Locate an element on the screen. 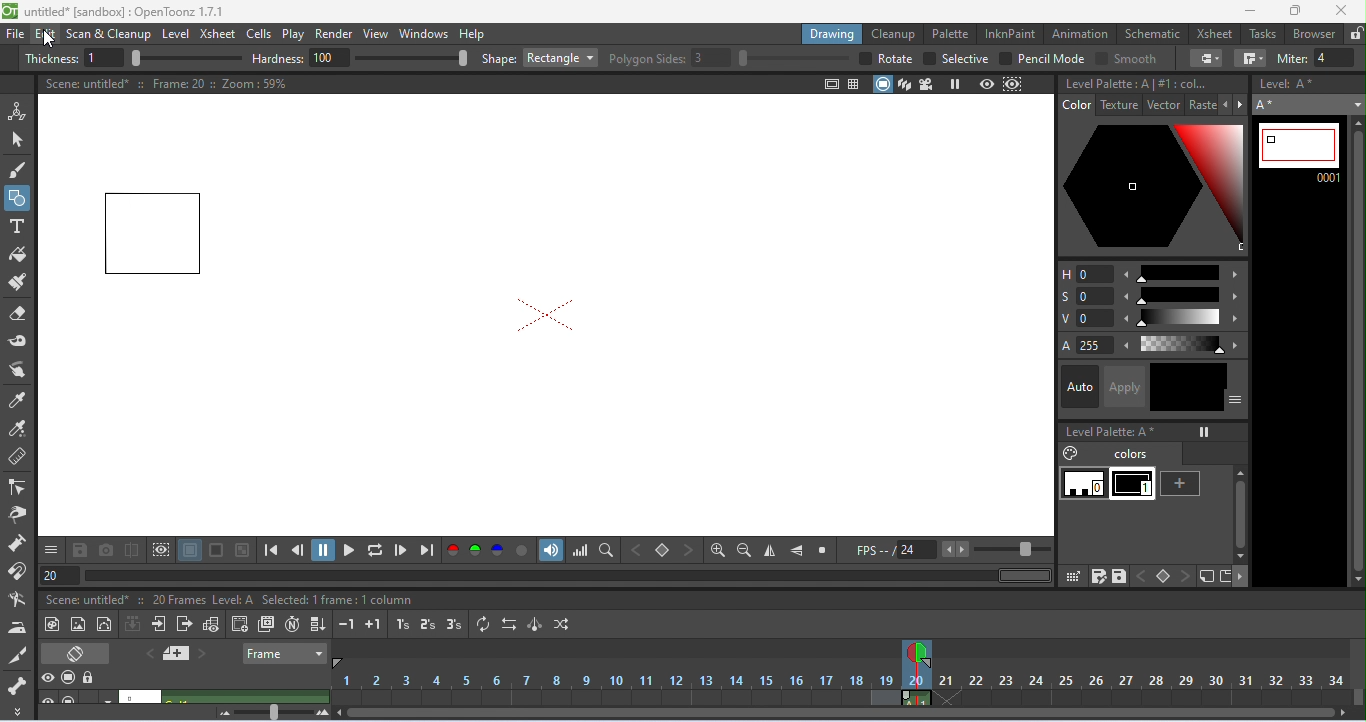 The width and height of the screenshot is (1366, 722). level palette A#1: color is located at coordinates (1134, 81).